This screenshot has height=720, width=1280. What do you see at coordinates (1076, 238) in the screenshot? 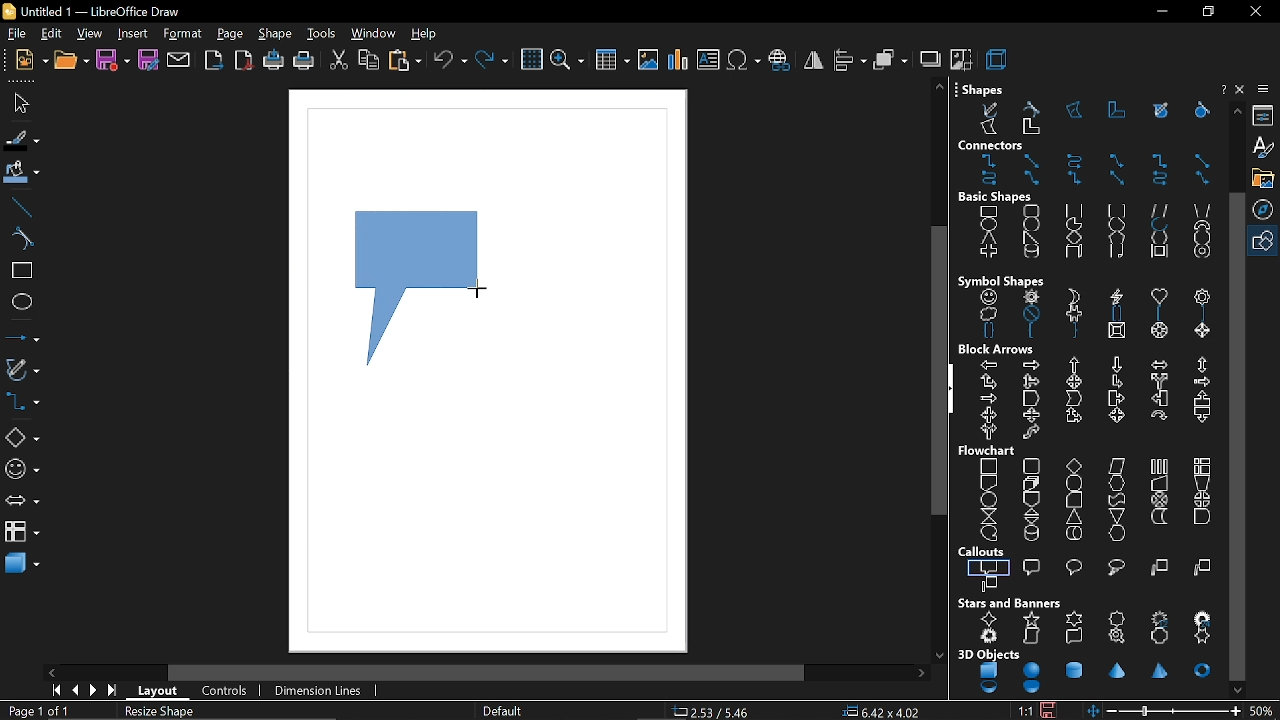
I see `diamond` at bounding box center [1076, 238].